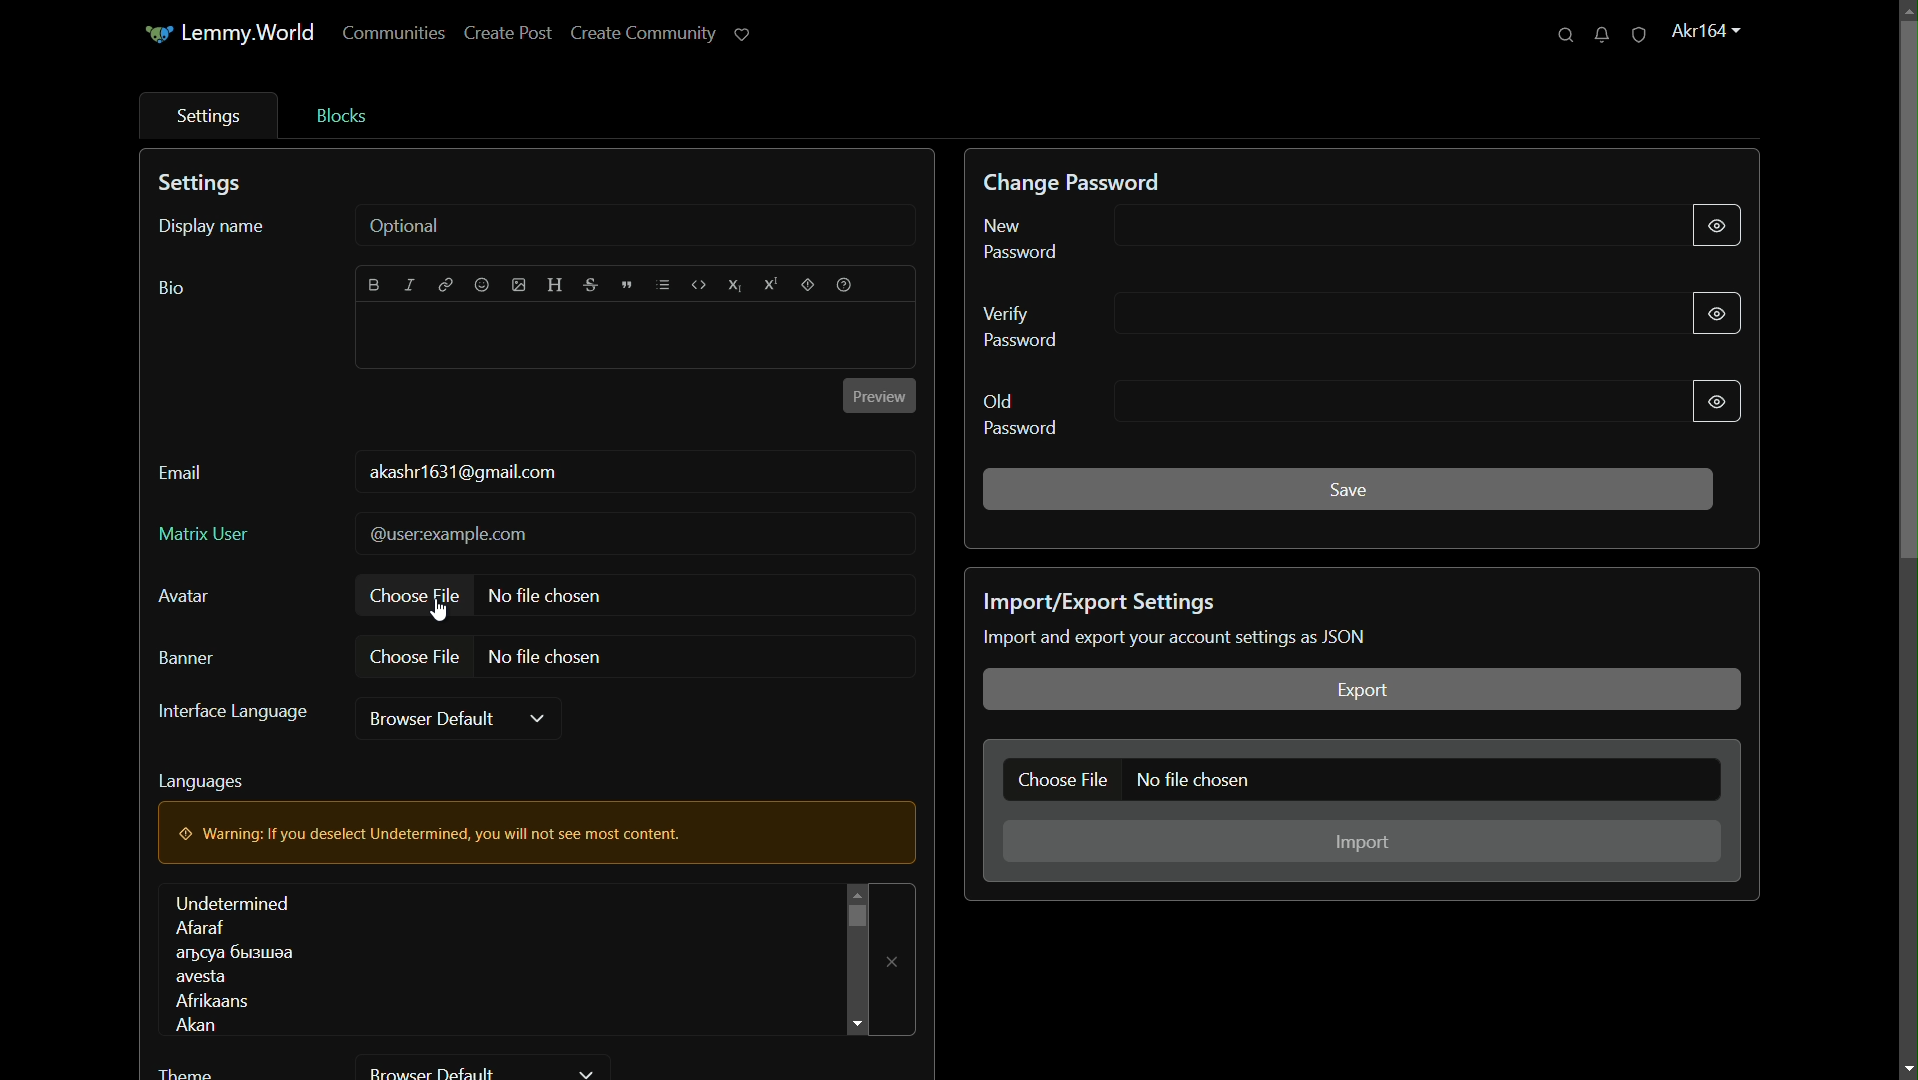  What do you see at coordinates (437, 719) in the screenshot?
I see `browser default` at bounding box center [437, 719].